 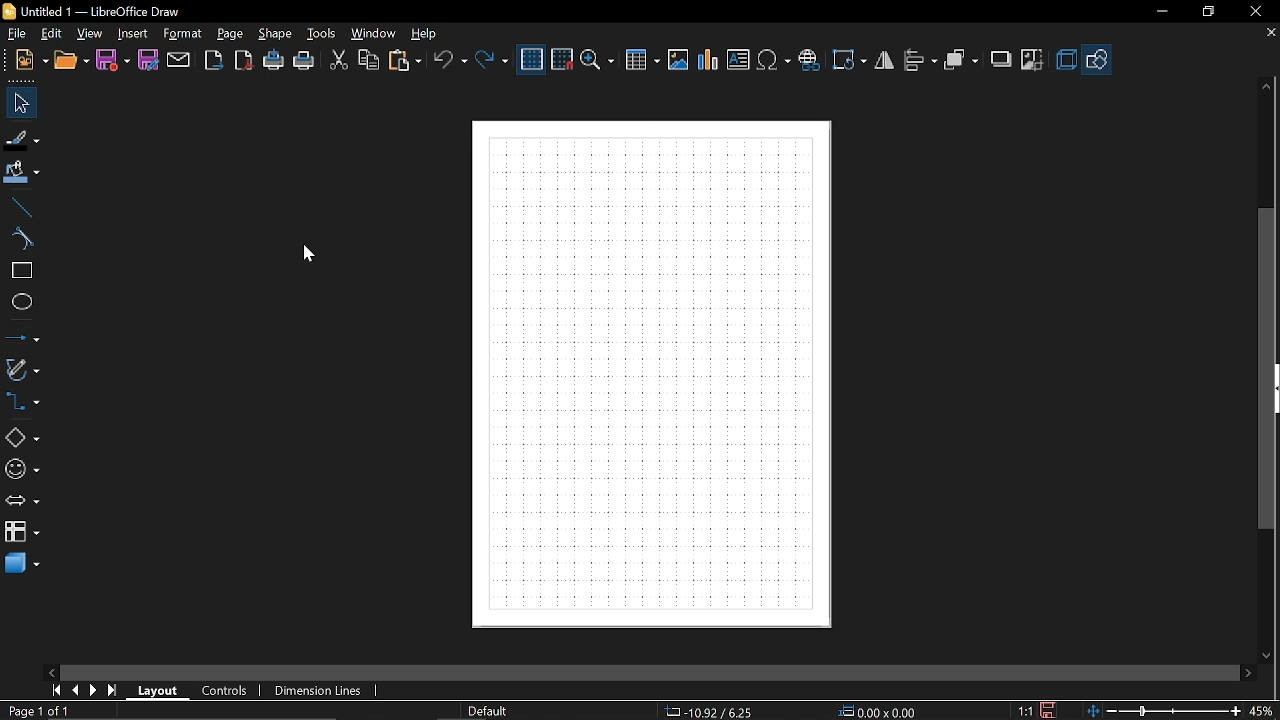 What do you see at coordinates (450, 59) in the screenshot?
I see `undo` at bounding box center [450, 59].